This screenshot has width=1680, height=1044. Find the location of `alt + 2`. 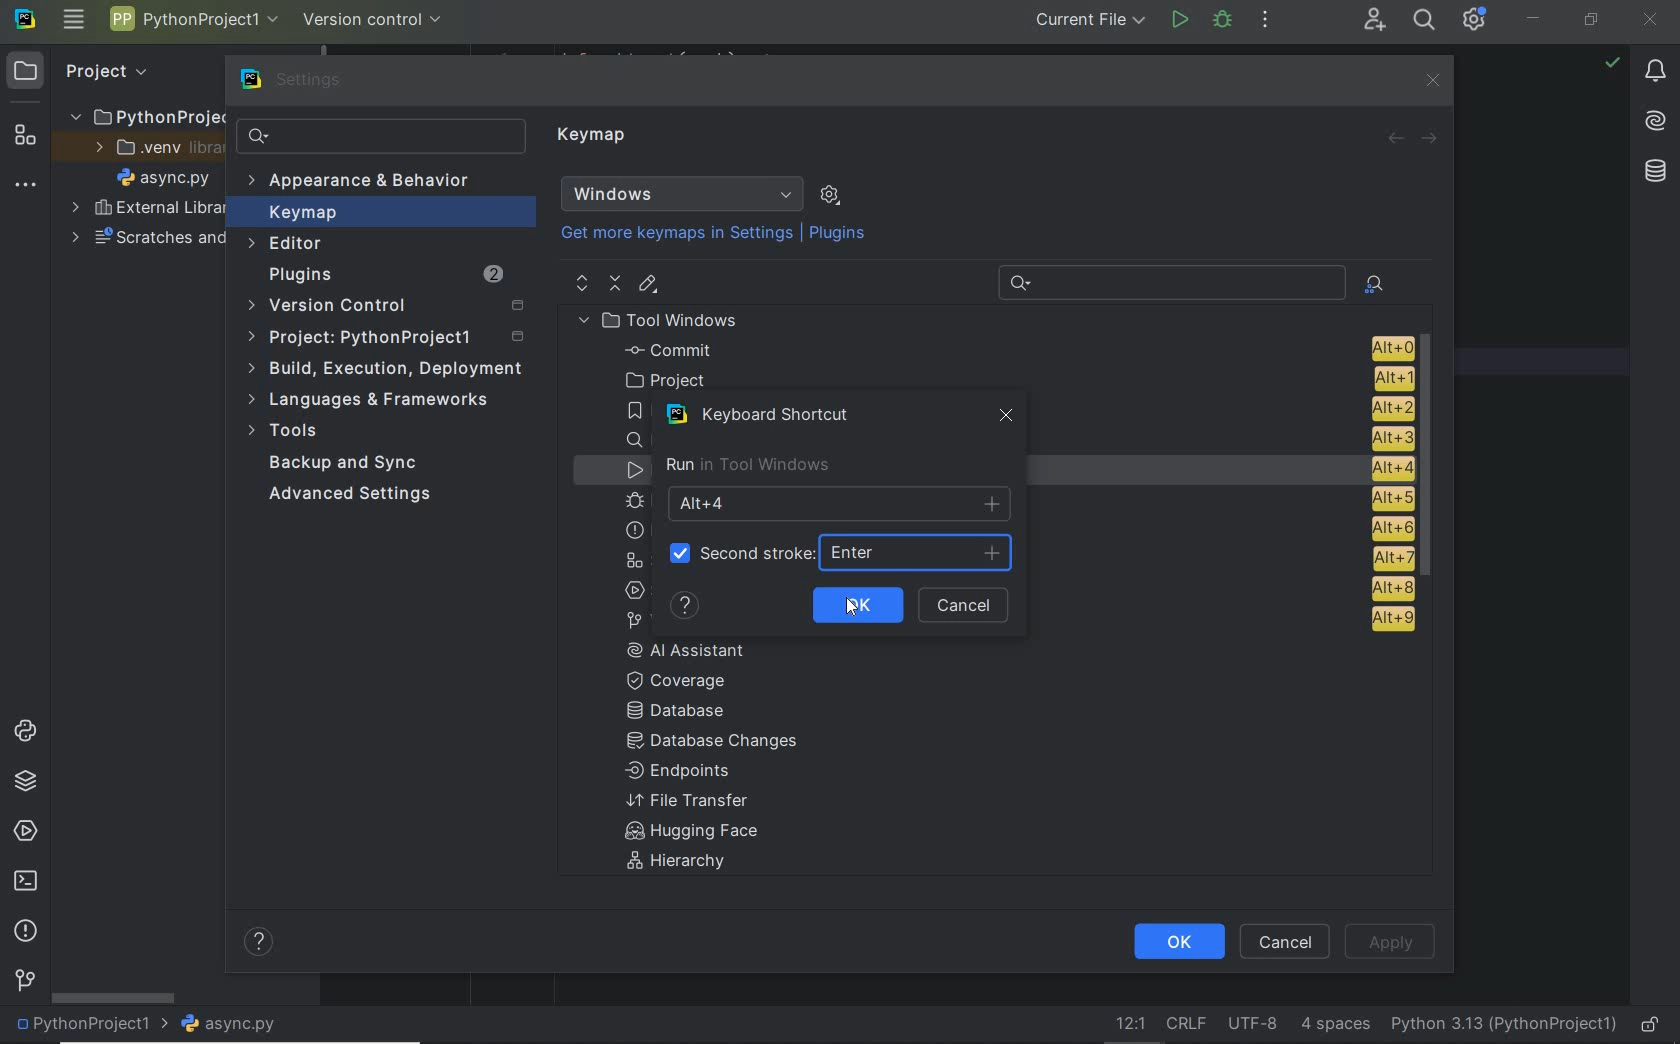

alt + 2 is located at coordinates (1390, 406).